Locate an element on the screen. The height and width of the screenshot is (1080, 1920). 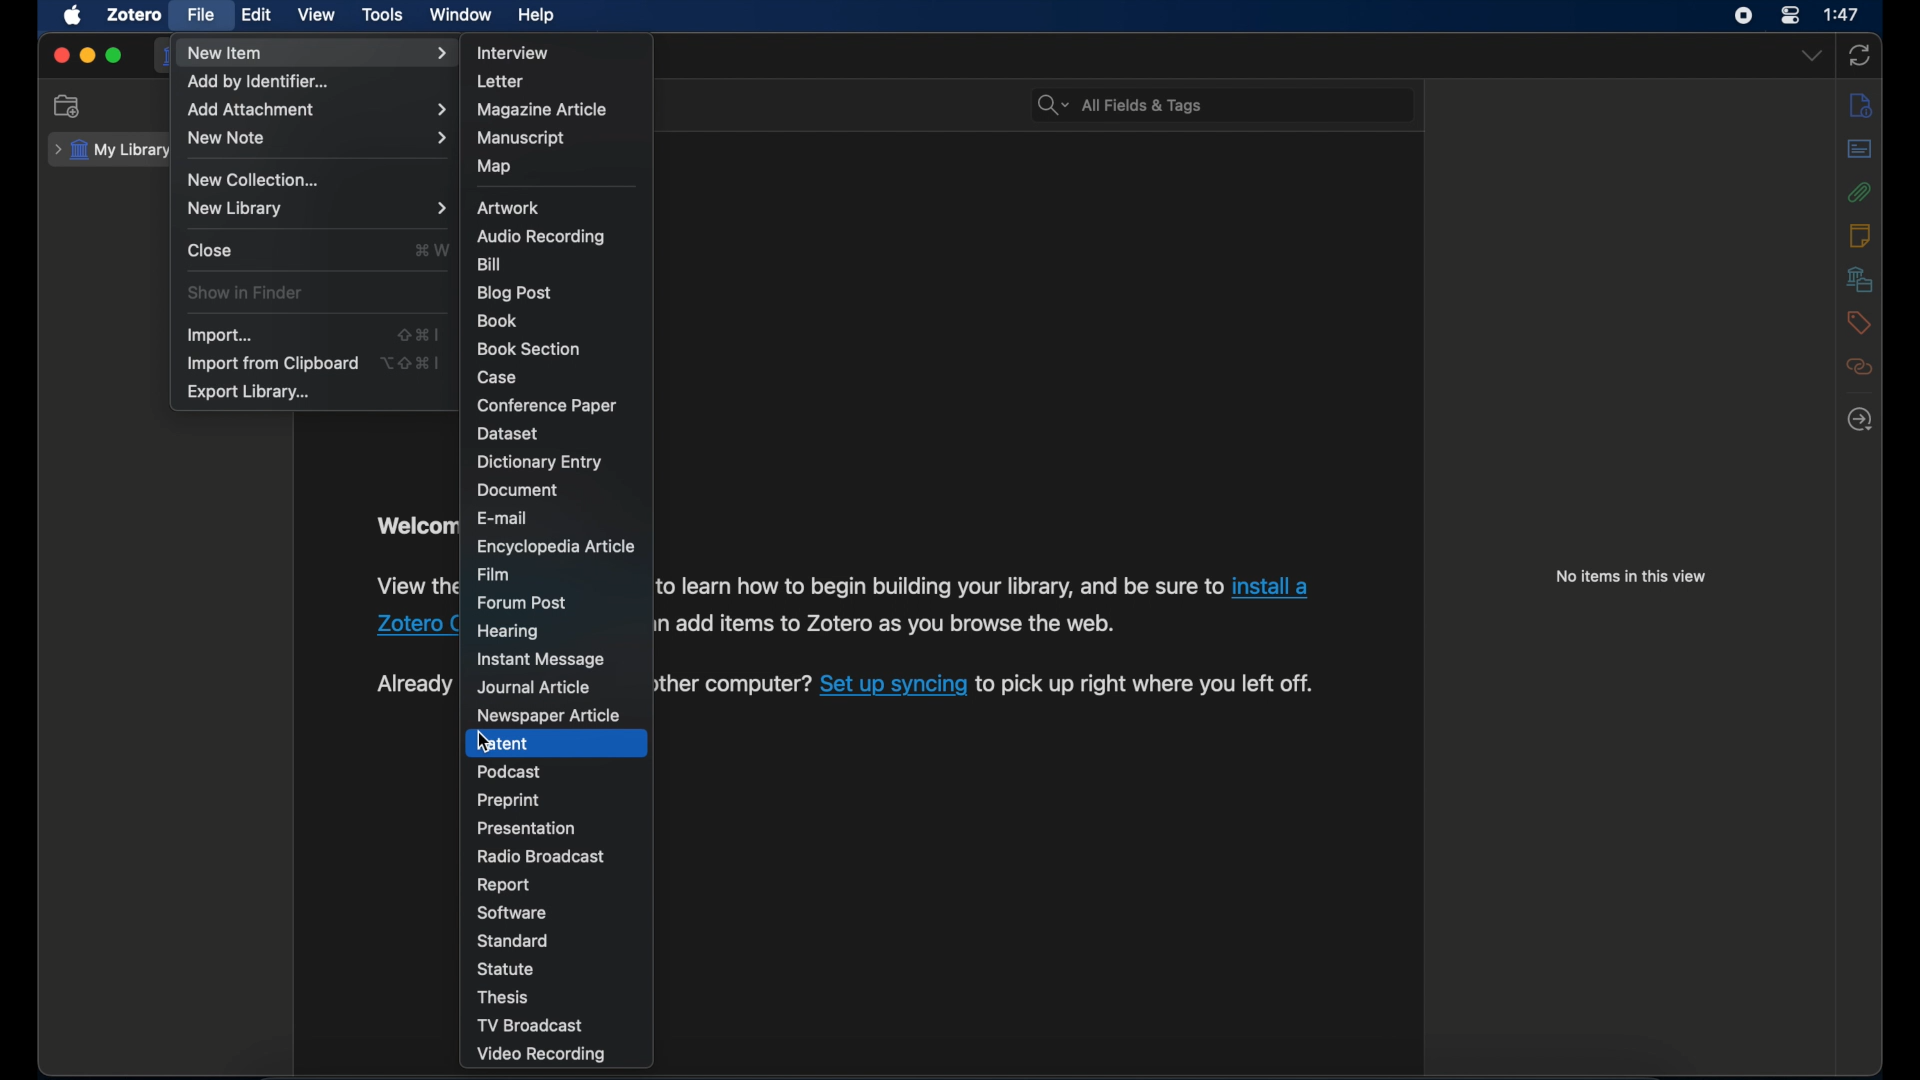
edit is located at coordinates (256, 14).